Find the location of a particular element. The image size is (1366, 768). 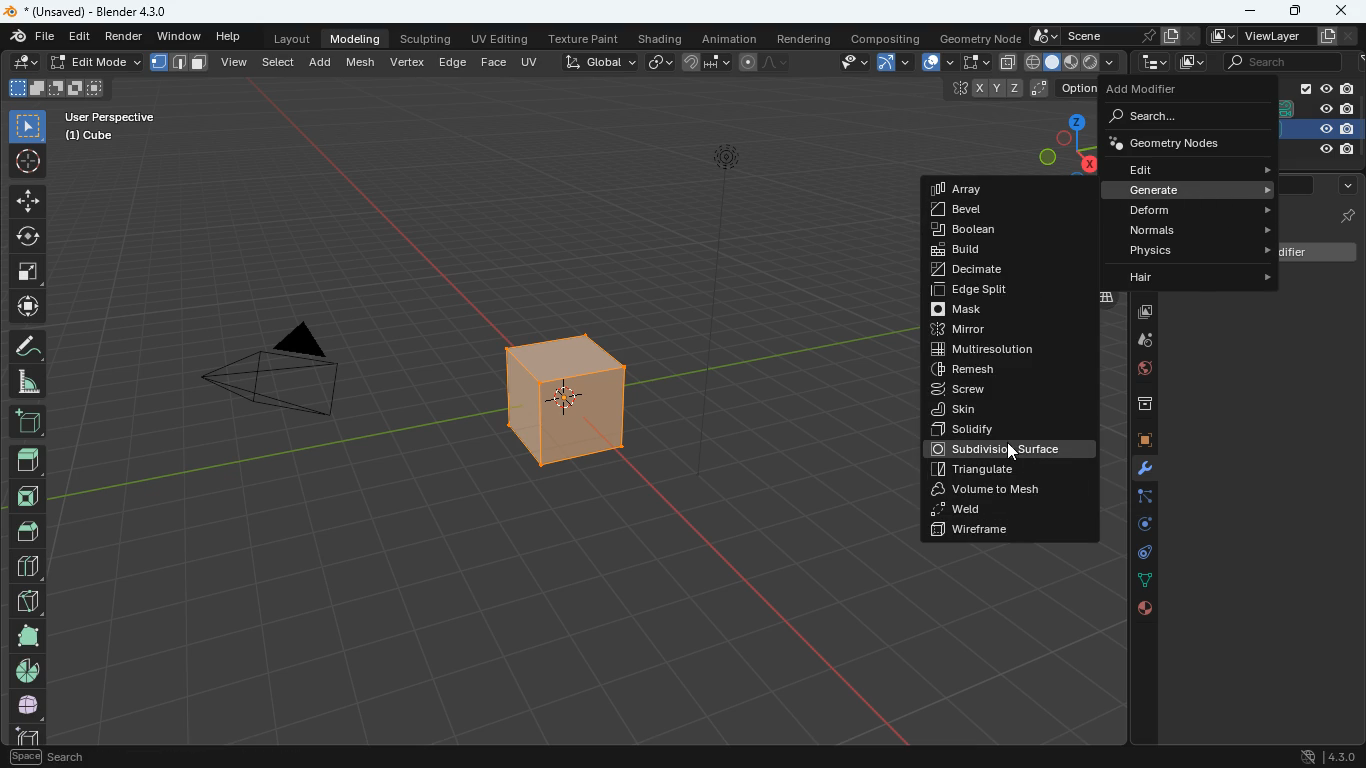

camera is located at coordinates (1317, 110).